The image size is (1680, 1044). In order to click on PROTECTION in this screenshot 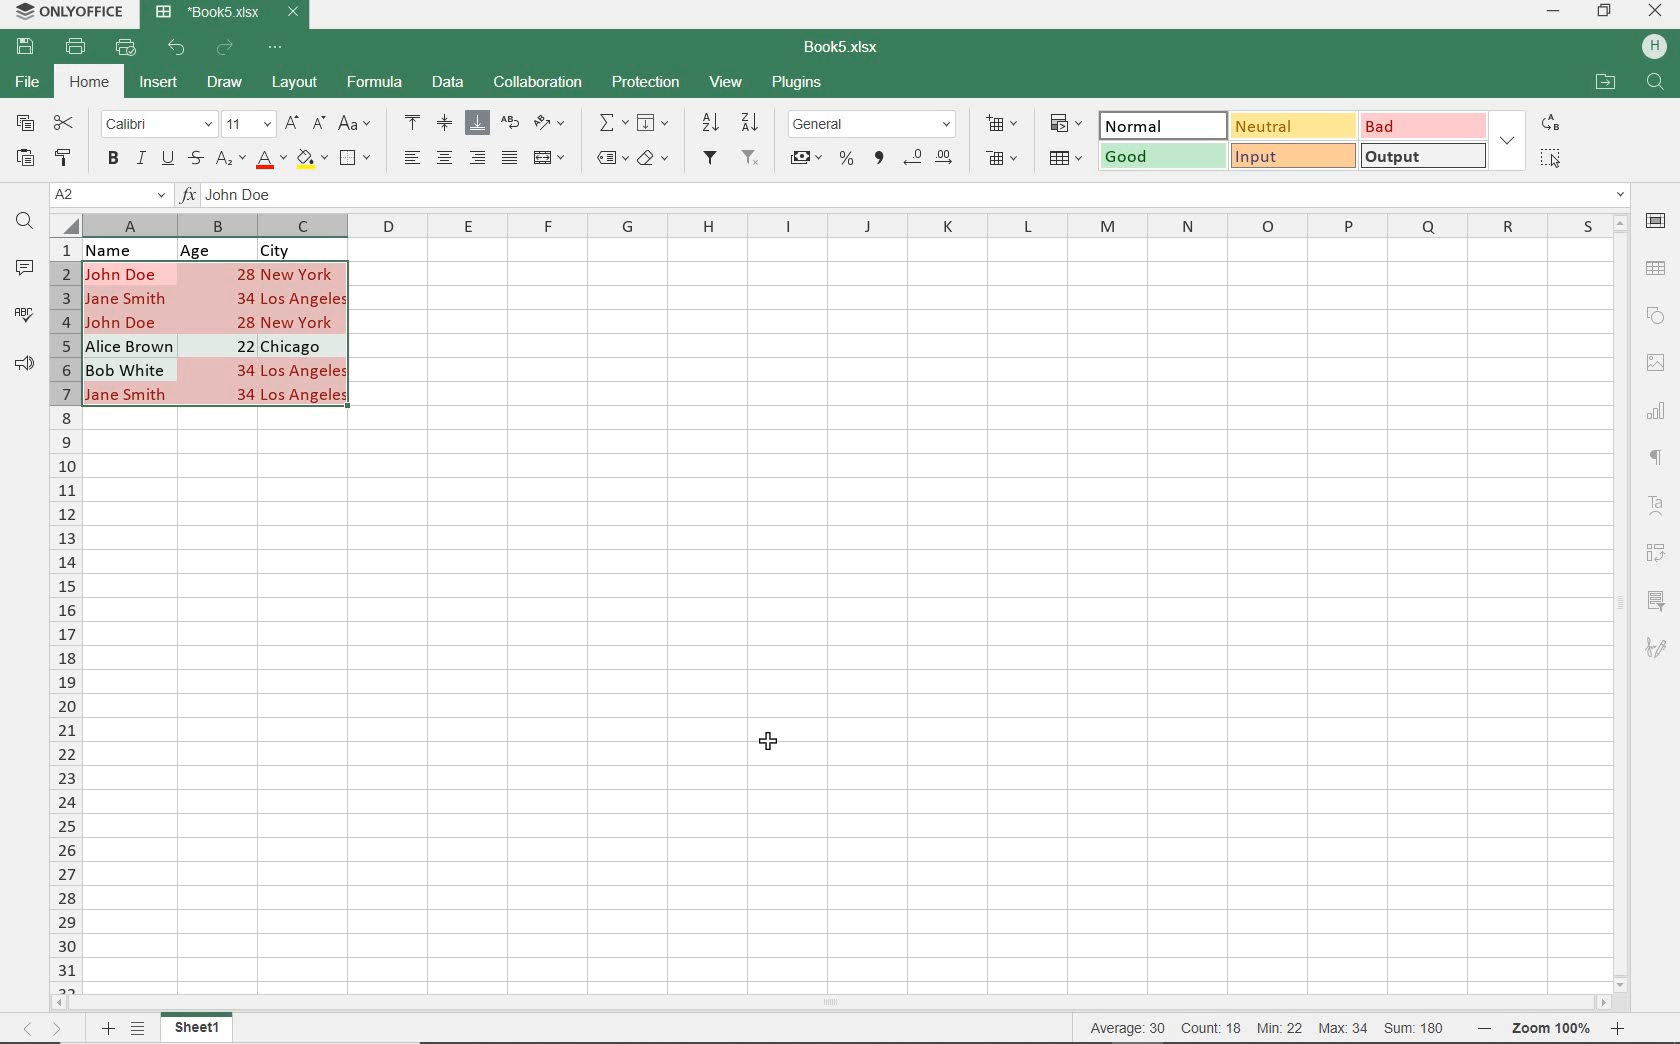, I will do `click(646, 82)`.